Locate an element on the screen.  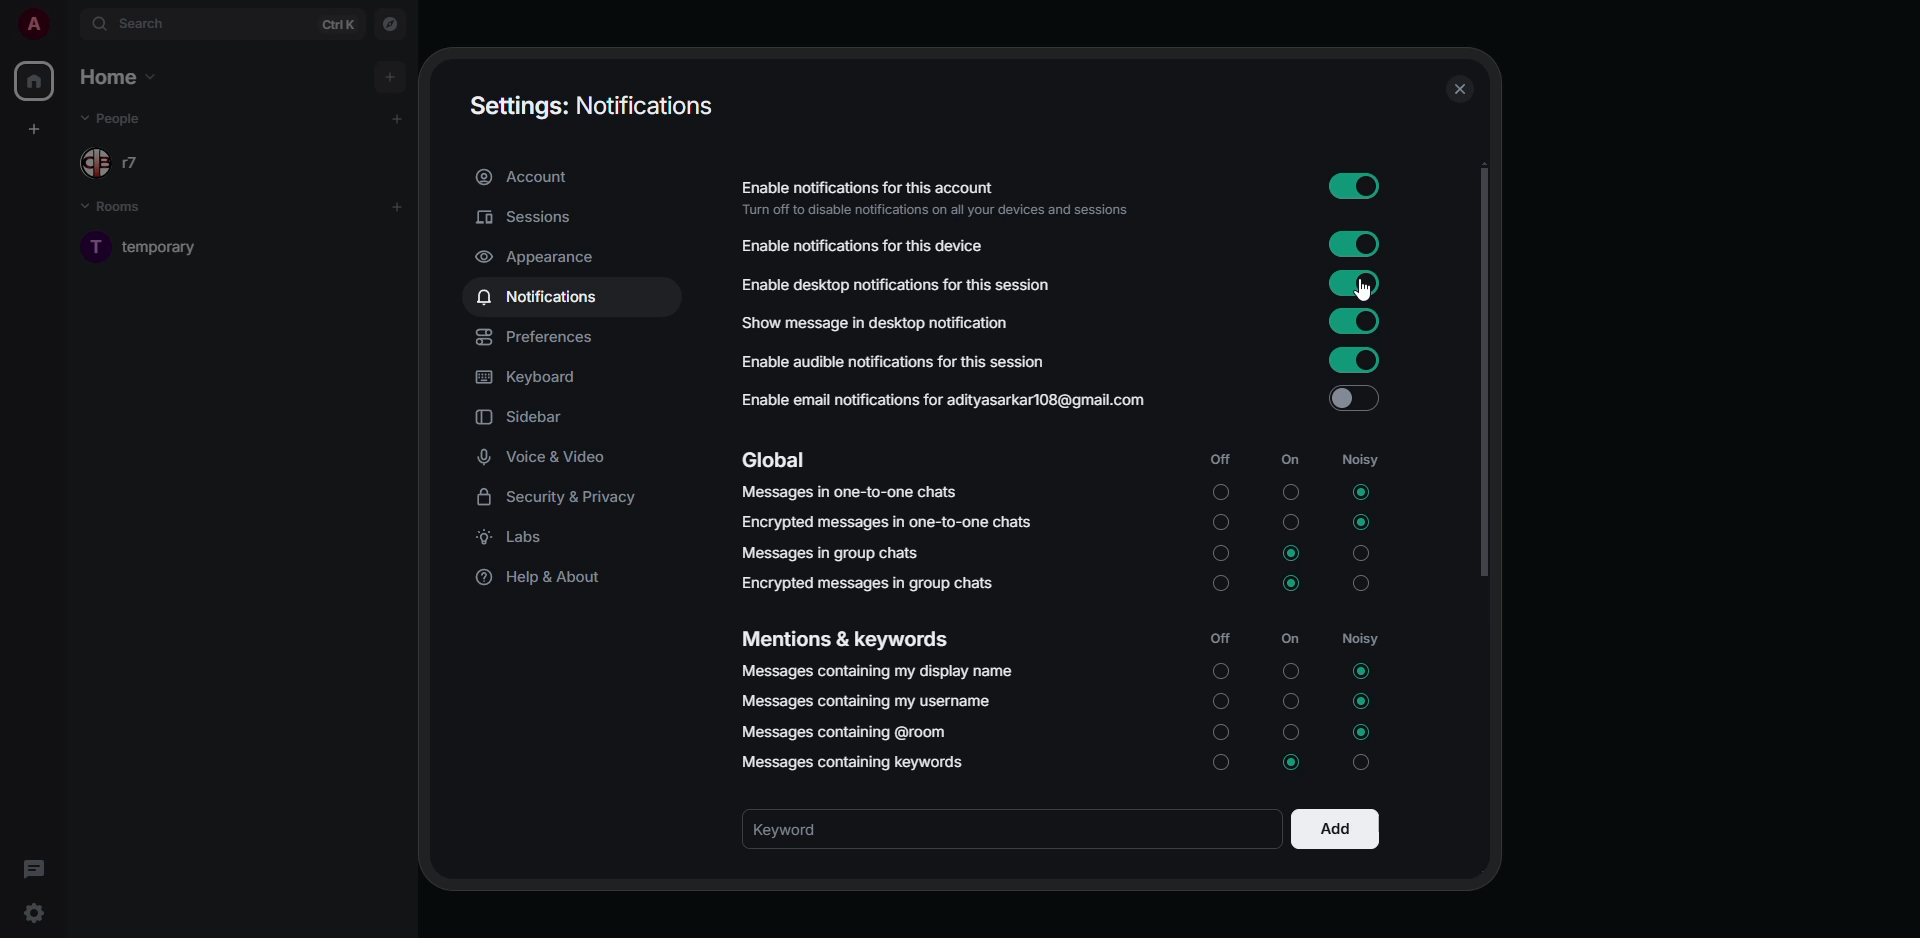
turn on is located at coordinates (1220, 553).